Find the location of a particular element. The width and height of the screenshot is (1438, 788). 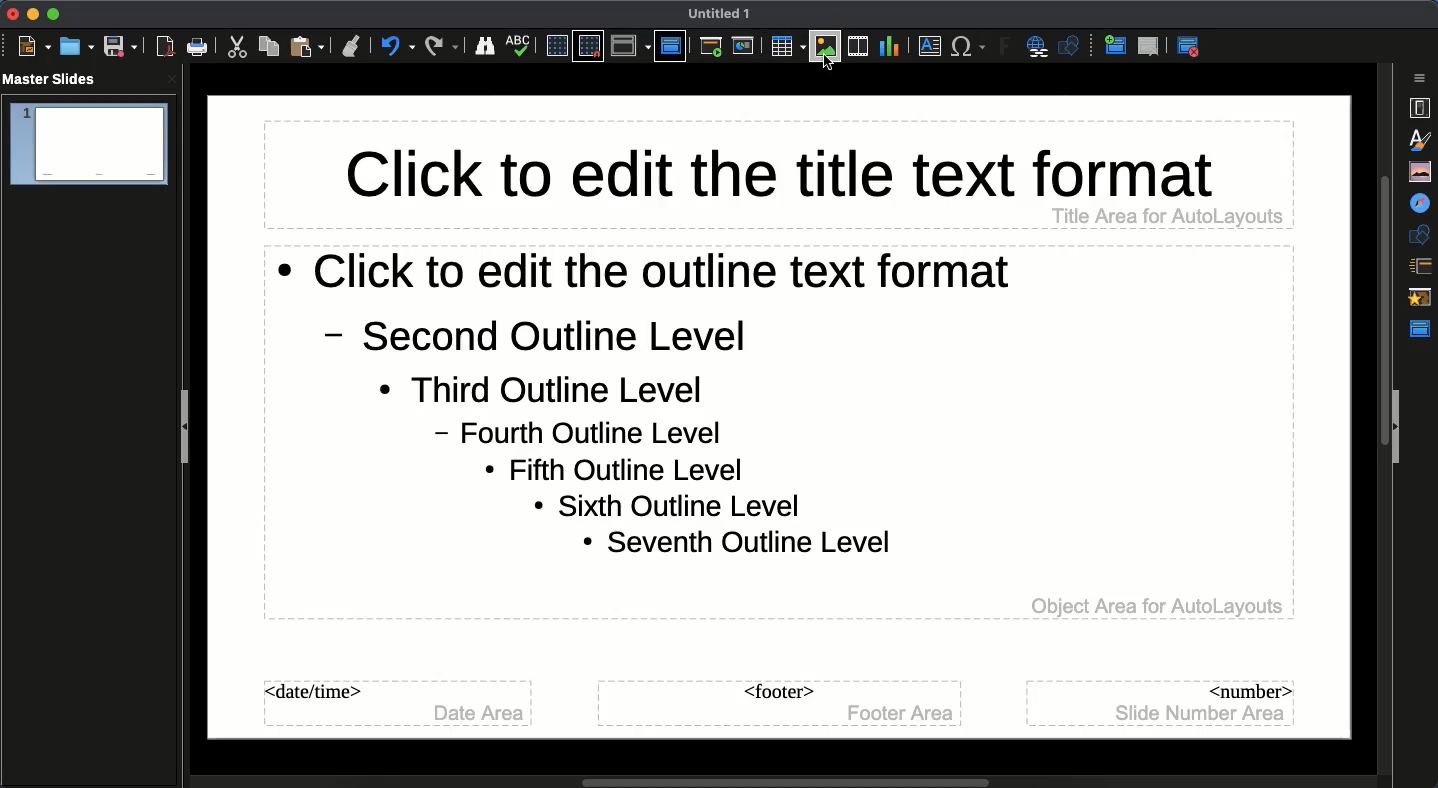

Images is located at coordinates (826, 46).